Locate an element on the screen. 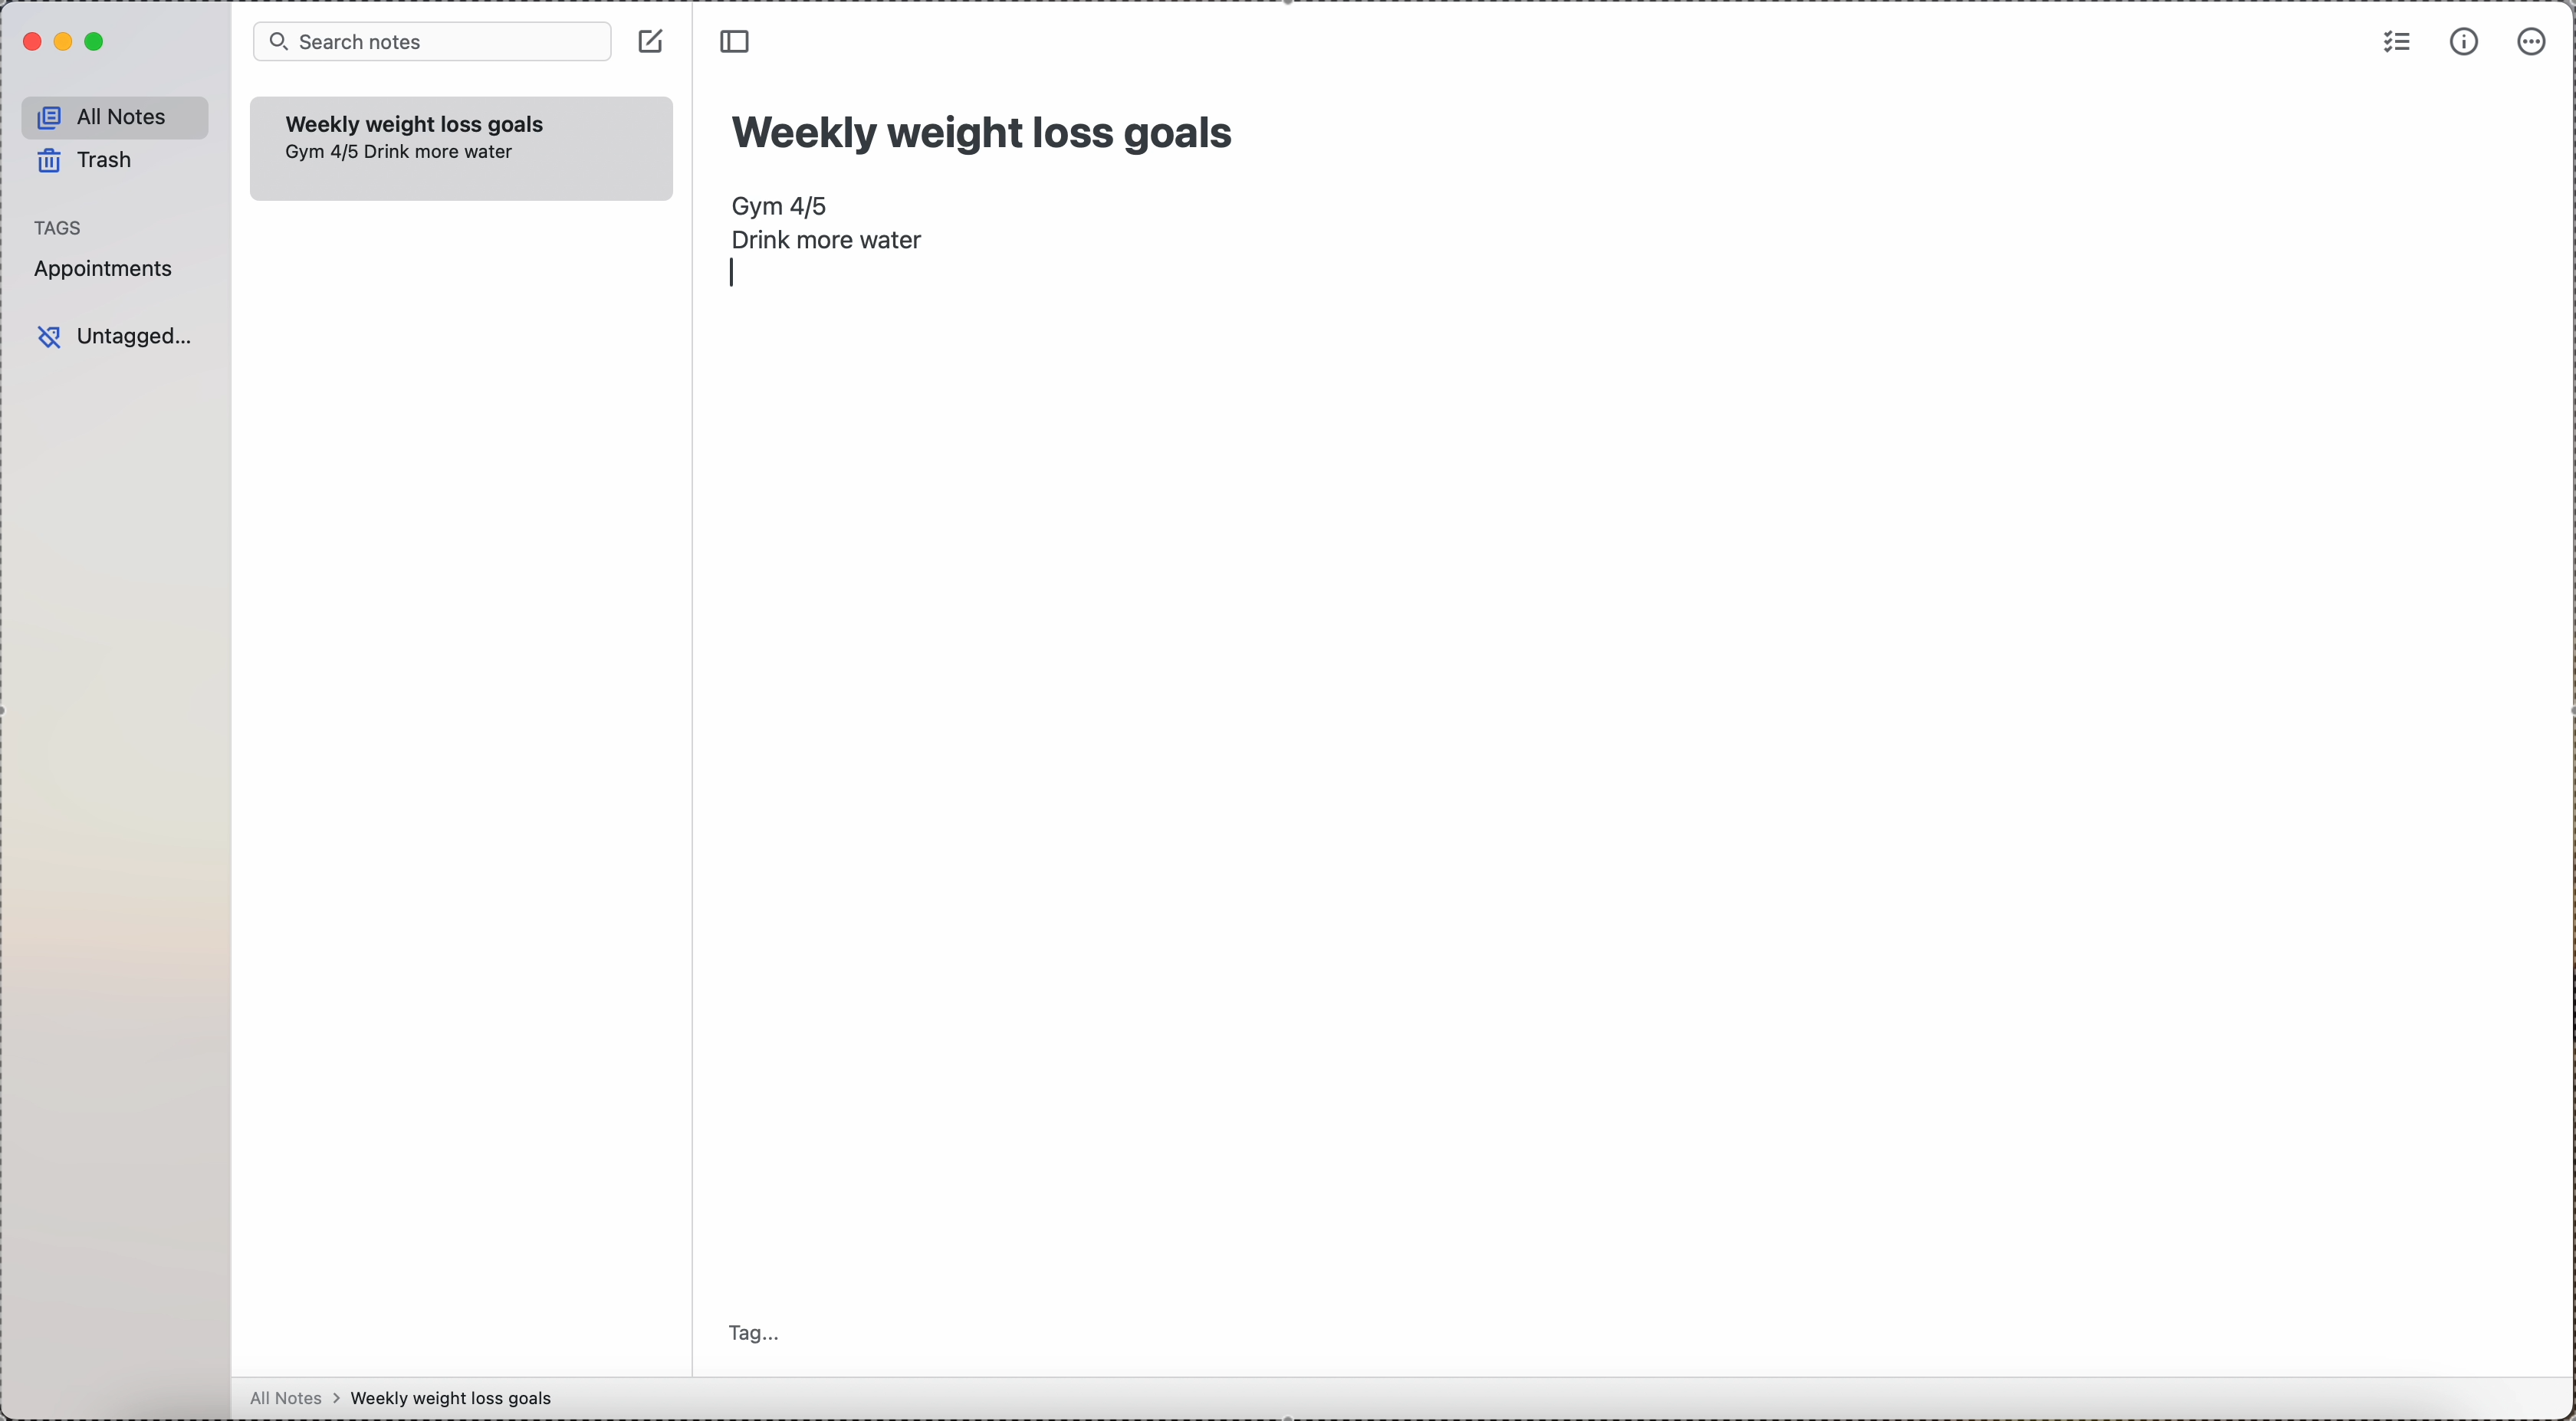 This screenshot has width=2576, height=1421. tag is located at coordinates (761, 1330).